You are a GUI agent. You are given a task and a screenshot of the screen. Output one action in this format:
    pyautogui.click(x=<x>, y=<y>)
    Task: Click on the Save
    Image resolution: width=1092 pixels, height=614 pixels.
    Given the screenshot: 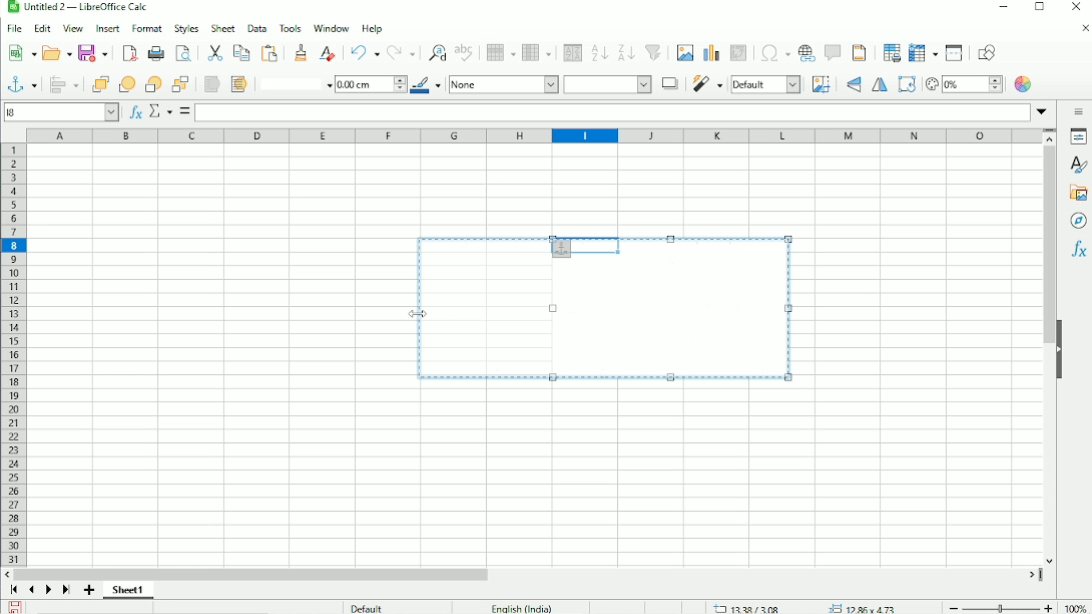 What is the action you would take?
    pyautogui.click(x=93, y=54)
    